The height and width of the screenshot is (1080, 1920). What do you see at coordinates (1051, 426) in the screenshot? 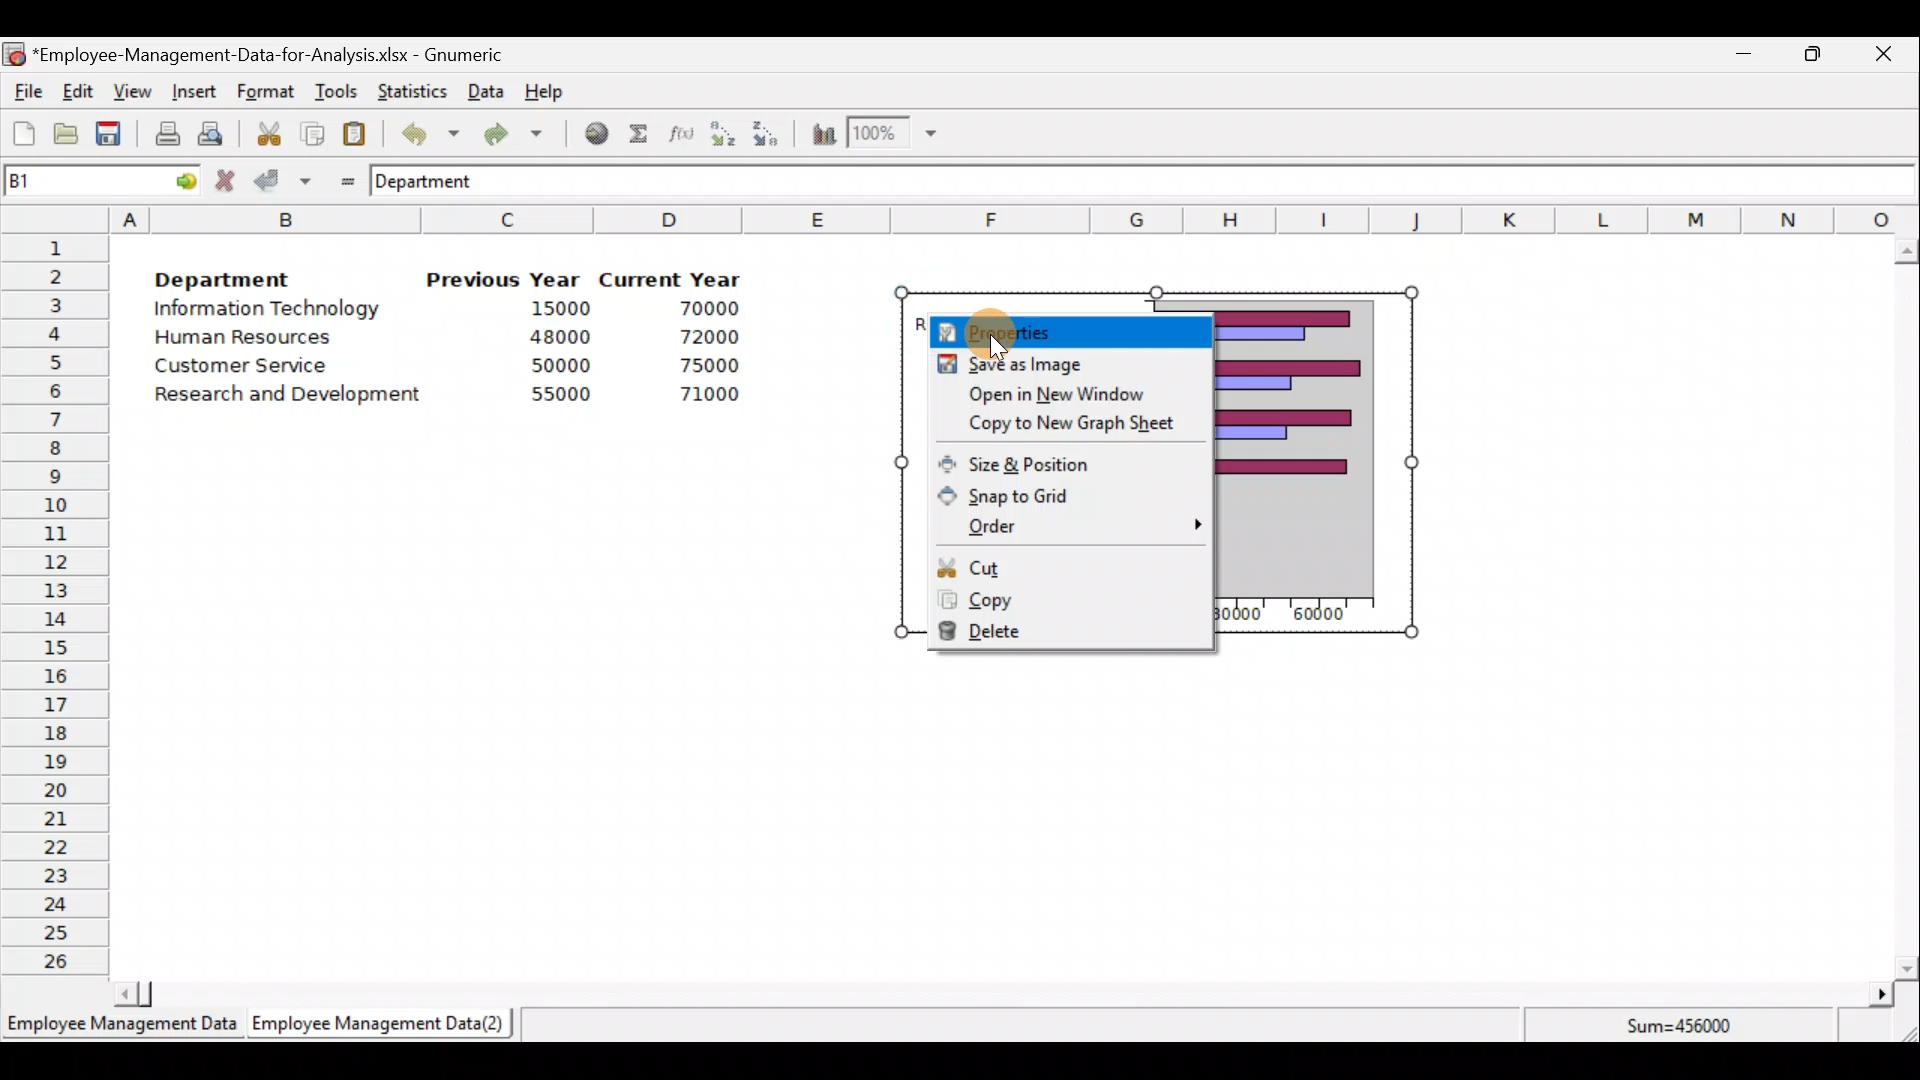
I see `Copy to new graph sheet` at bounding box center [1051, 426].